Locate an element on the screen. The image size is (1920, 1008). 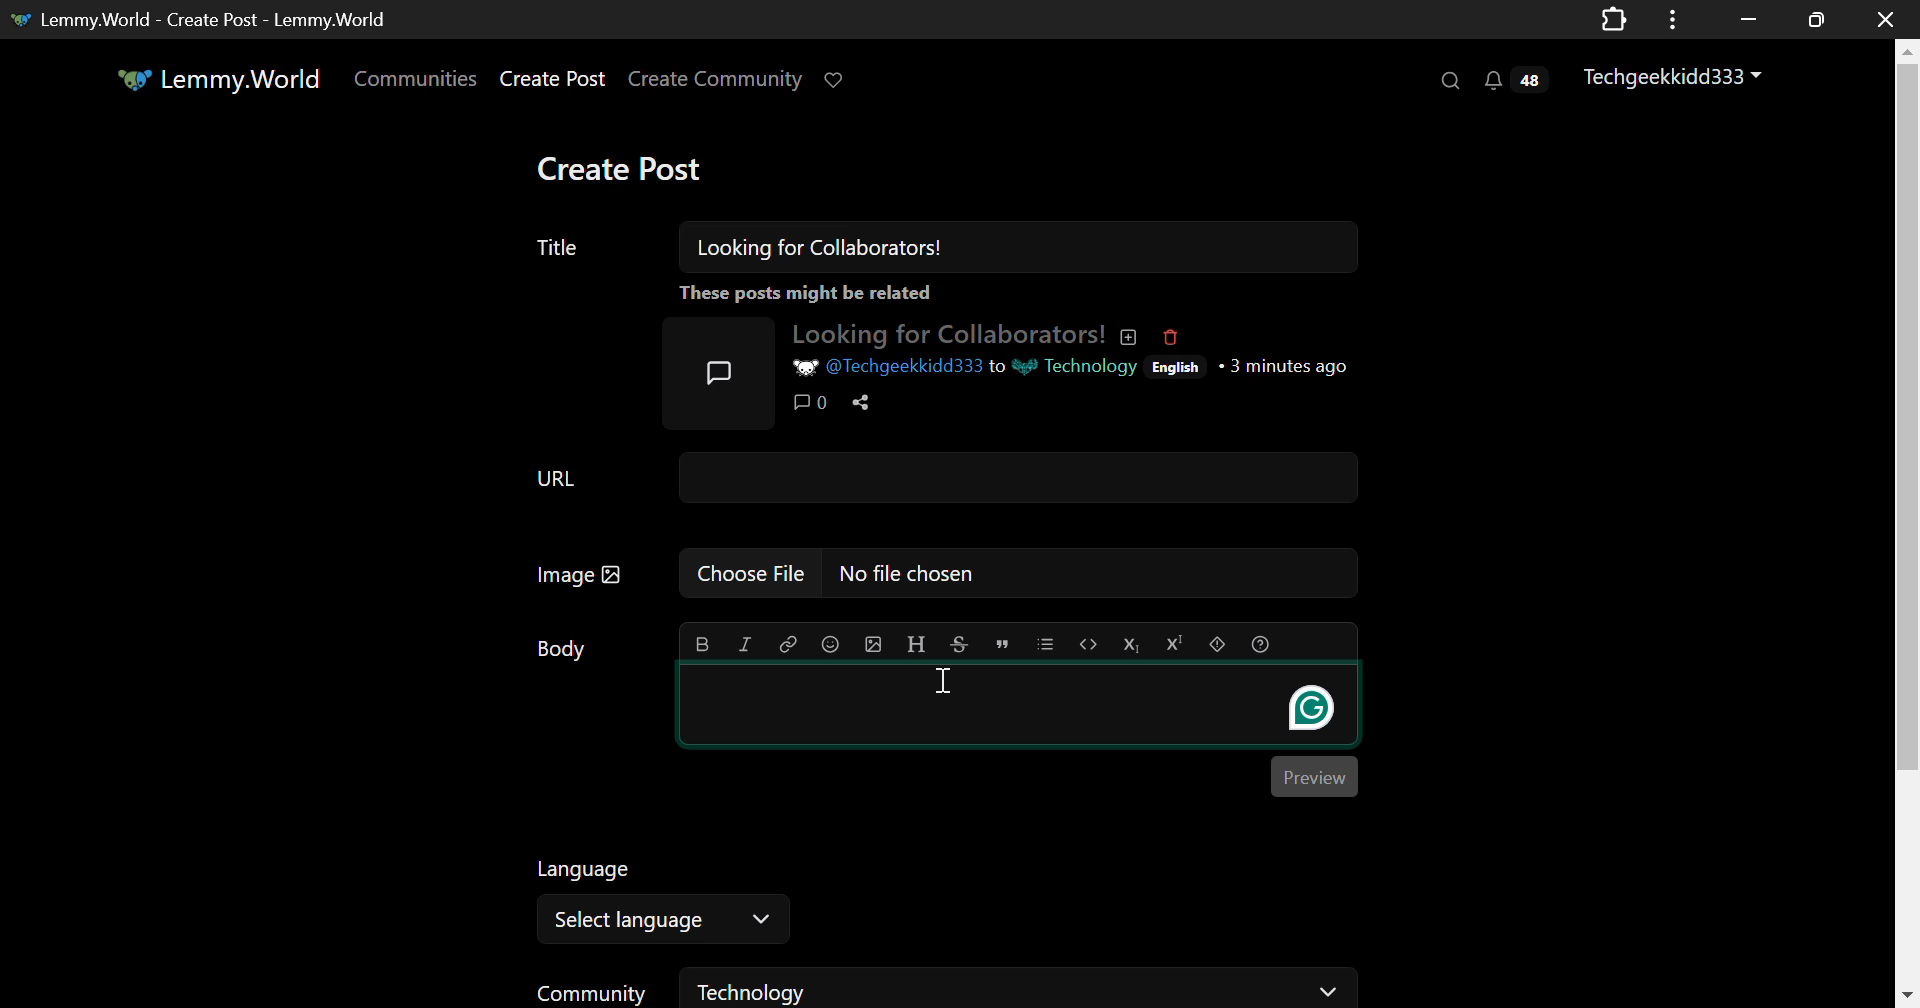
Comments is located at coordinates (810, 403).